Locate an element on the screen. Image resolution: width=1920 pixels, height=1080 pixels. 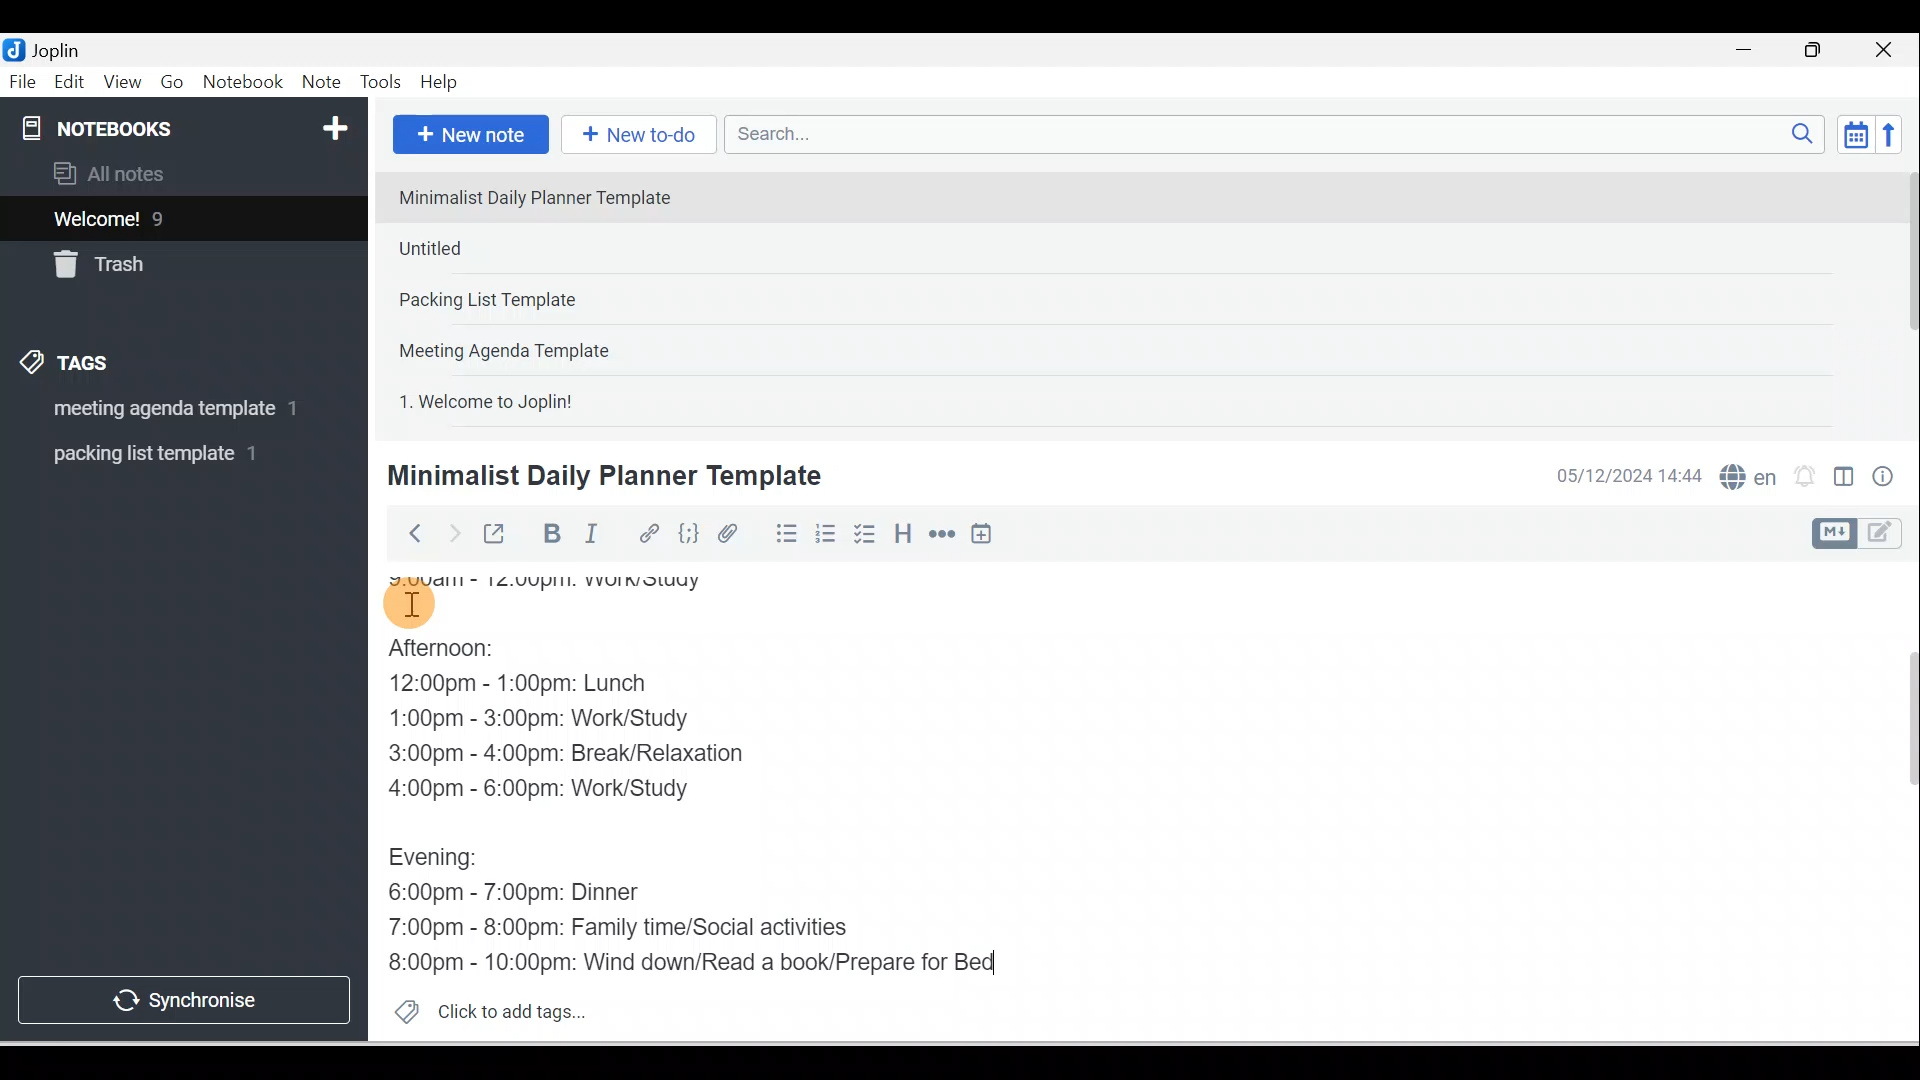
Note is located at coordinates (319, 83).